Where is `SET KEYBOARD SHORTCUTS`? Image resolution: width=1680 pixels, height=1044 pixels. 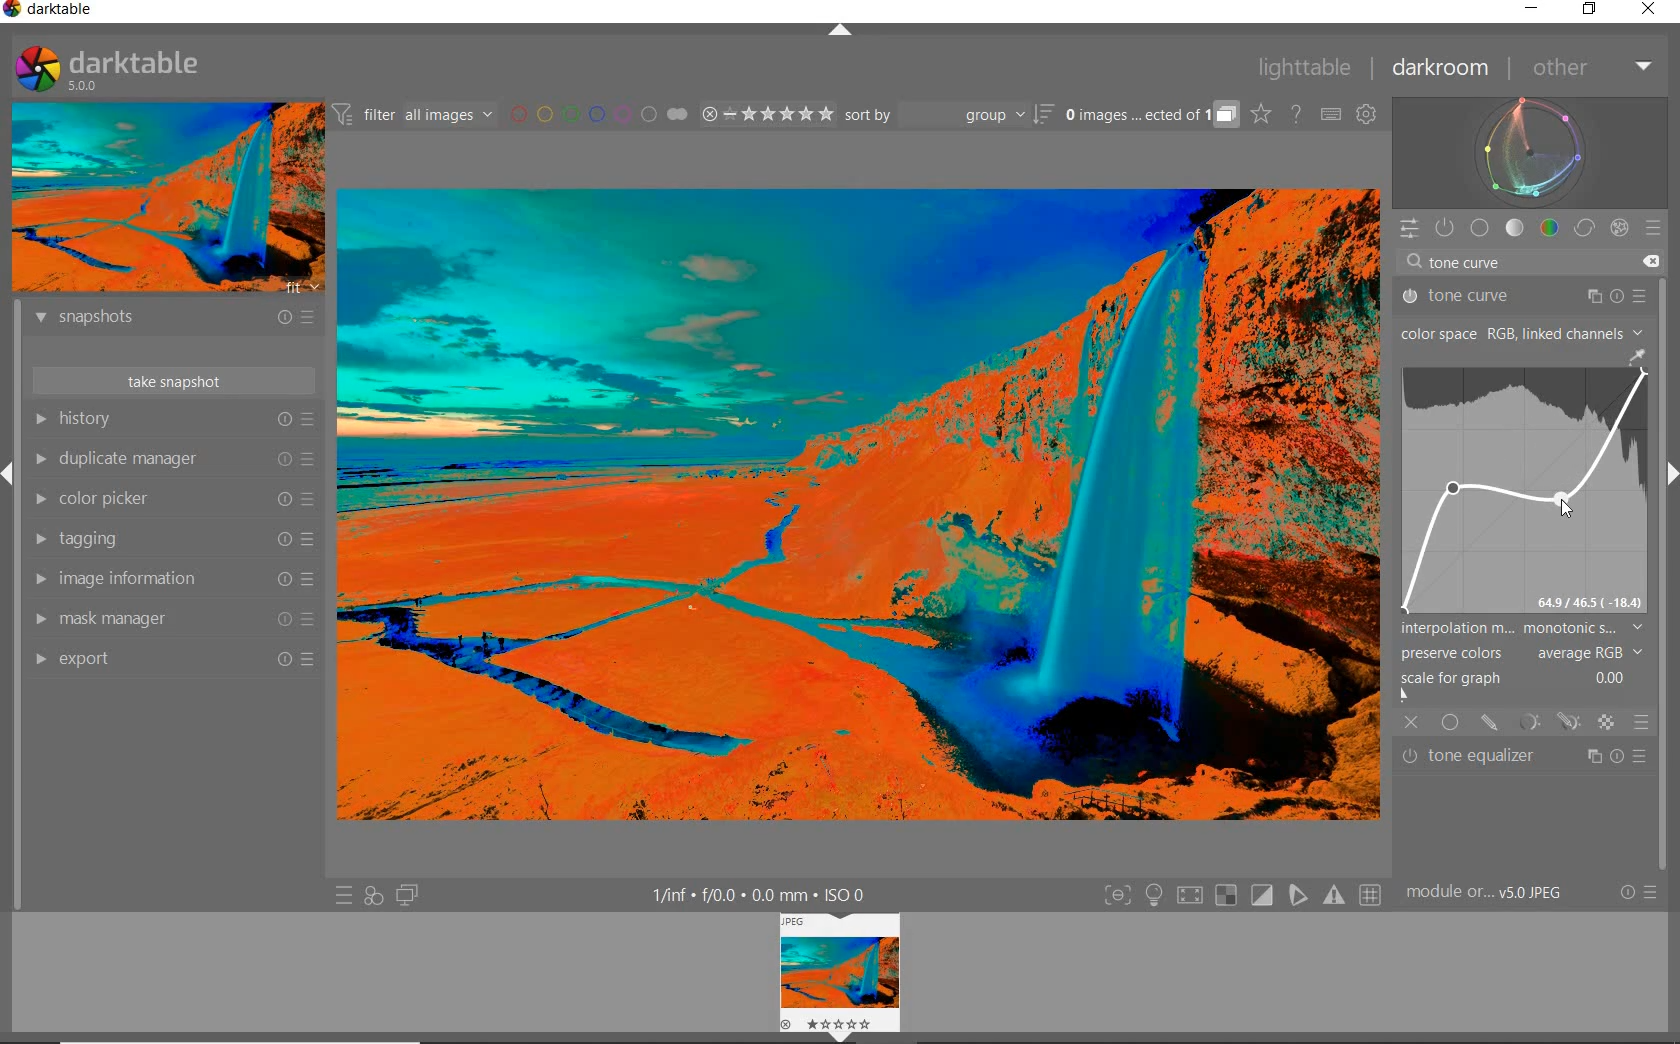
SET KEYBOARD SHORTCUTS is located at coordinates (1332, 115).